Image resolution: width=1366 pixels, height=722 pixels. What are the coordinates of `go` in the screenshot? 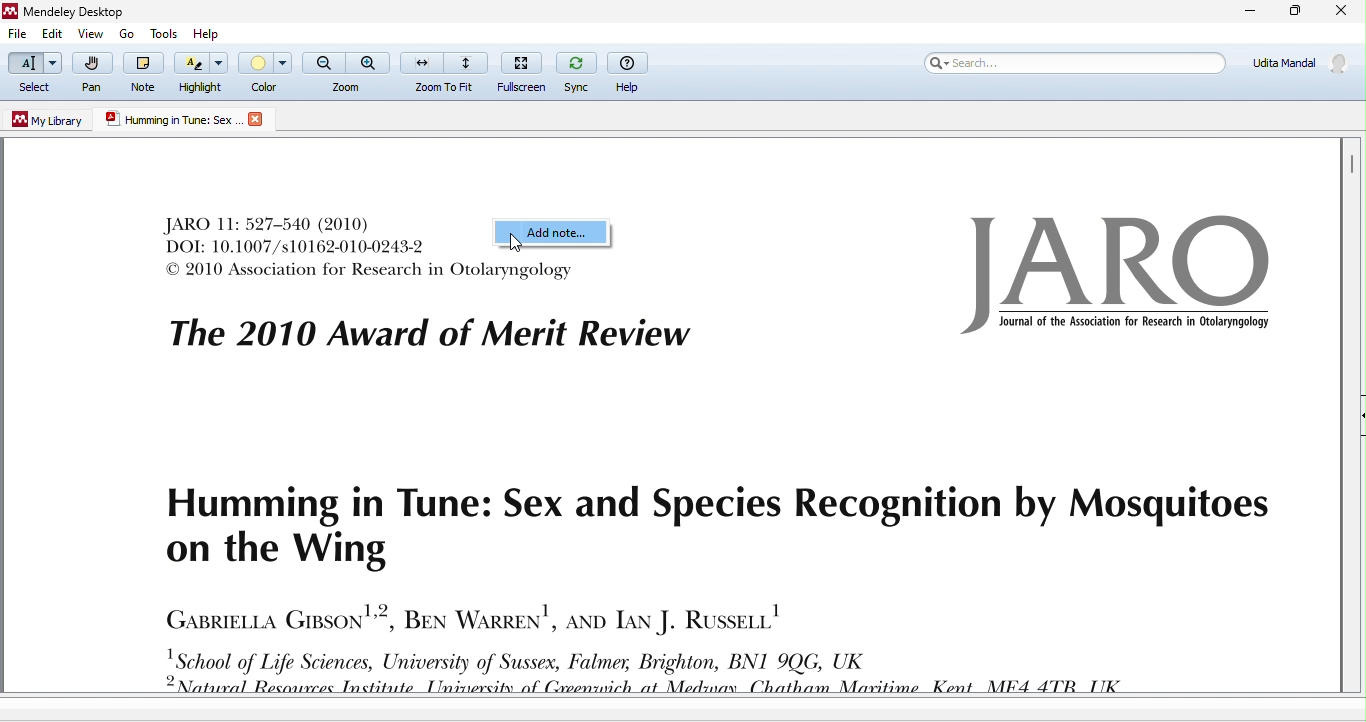 It's located at (124, 34).